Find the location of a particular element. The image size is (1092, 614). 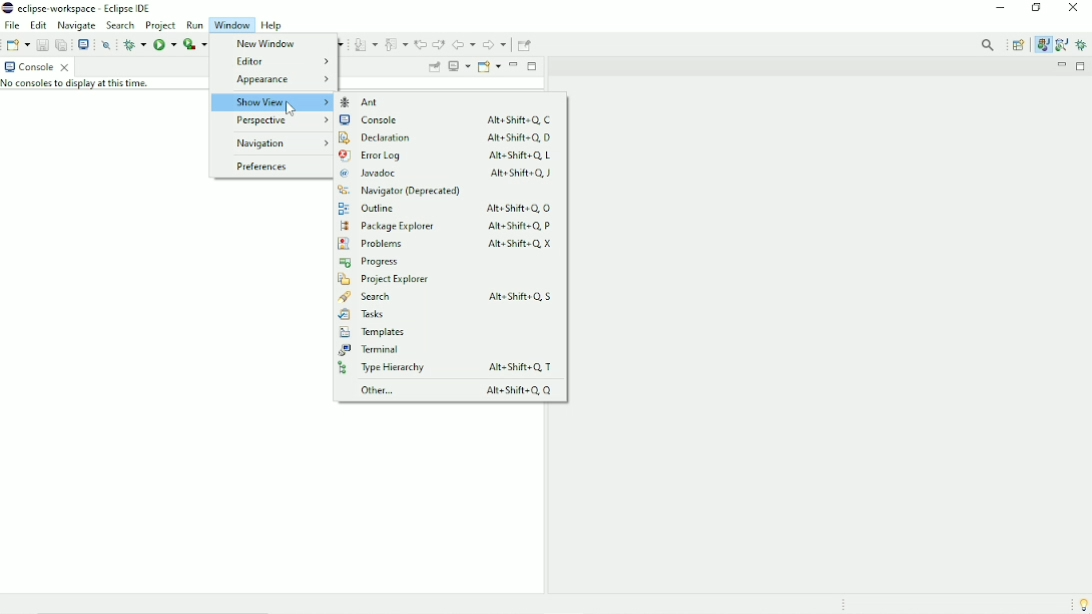

Open console is located at coordinates (489, 66).